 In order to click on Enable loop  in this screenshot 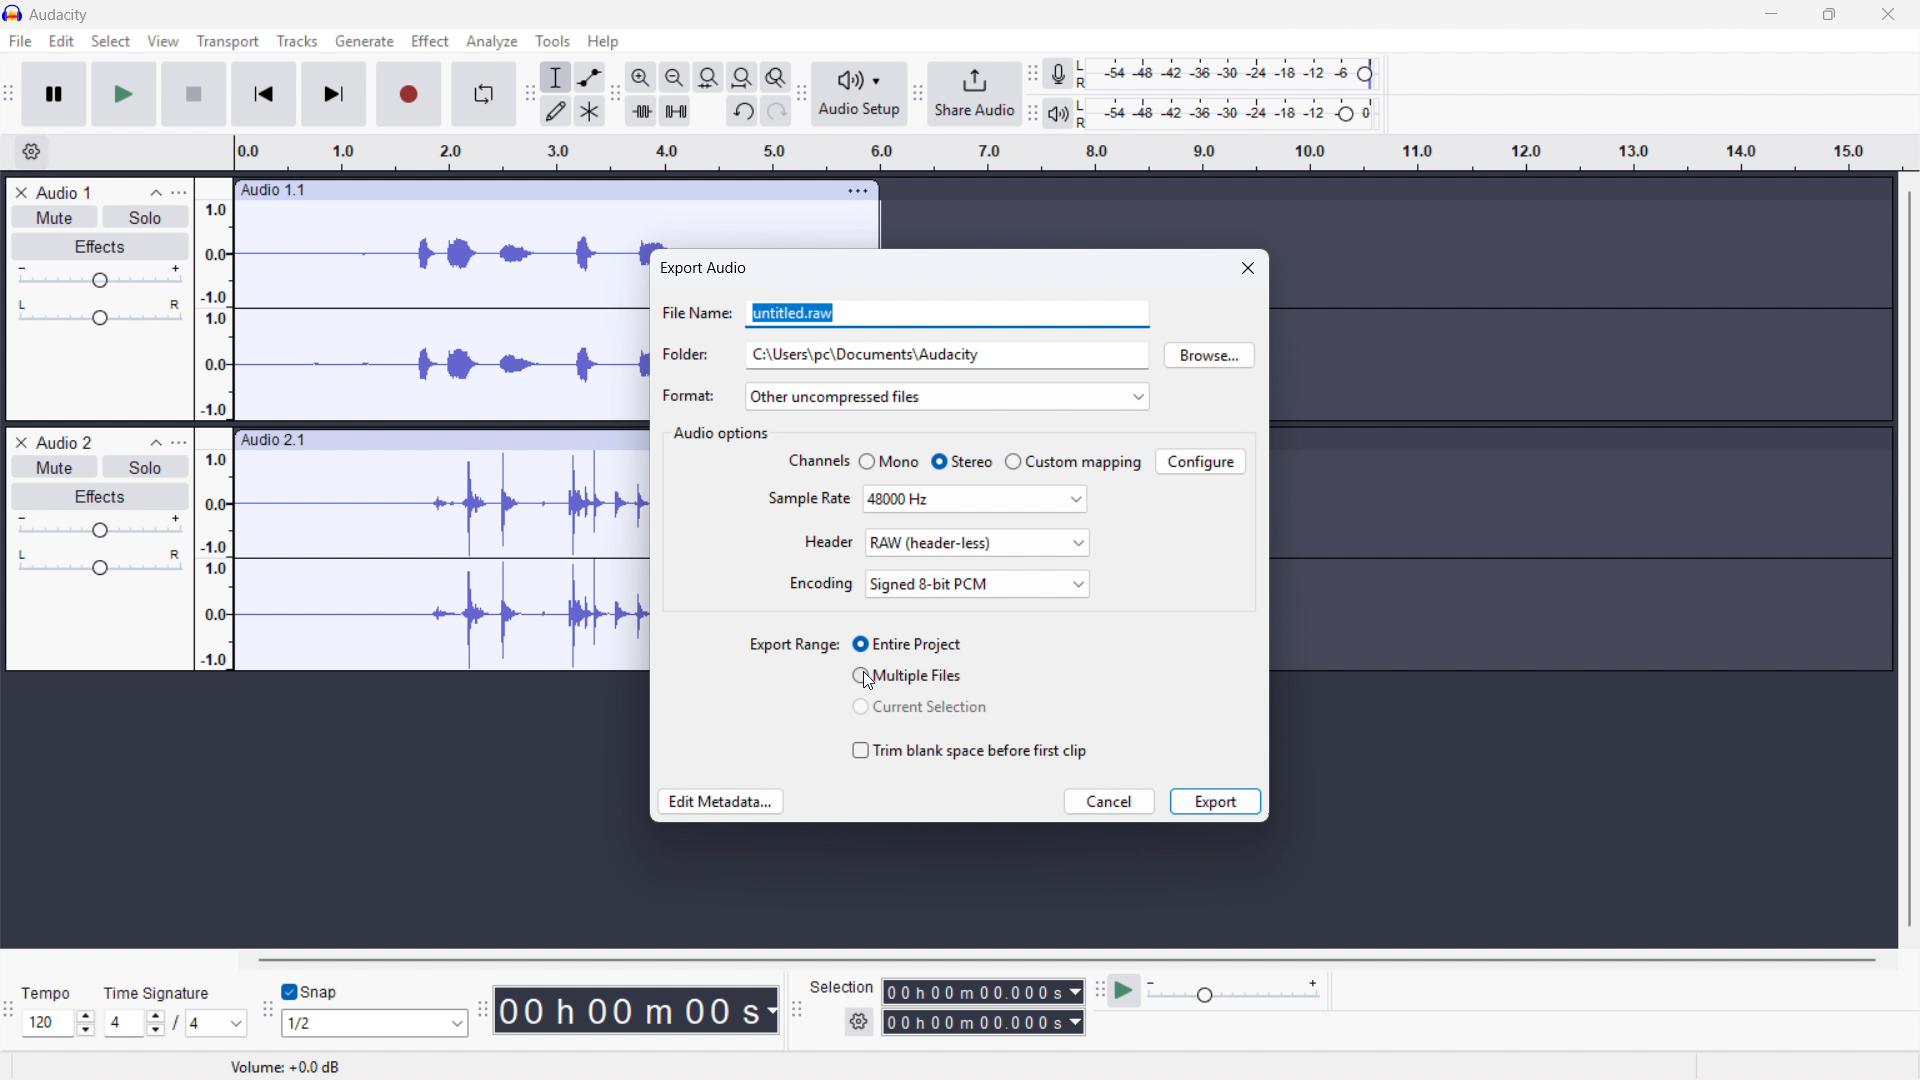, I will do `click(482, 94)`.